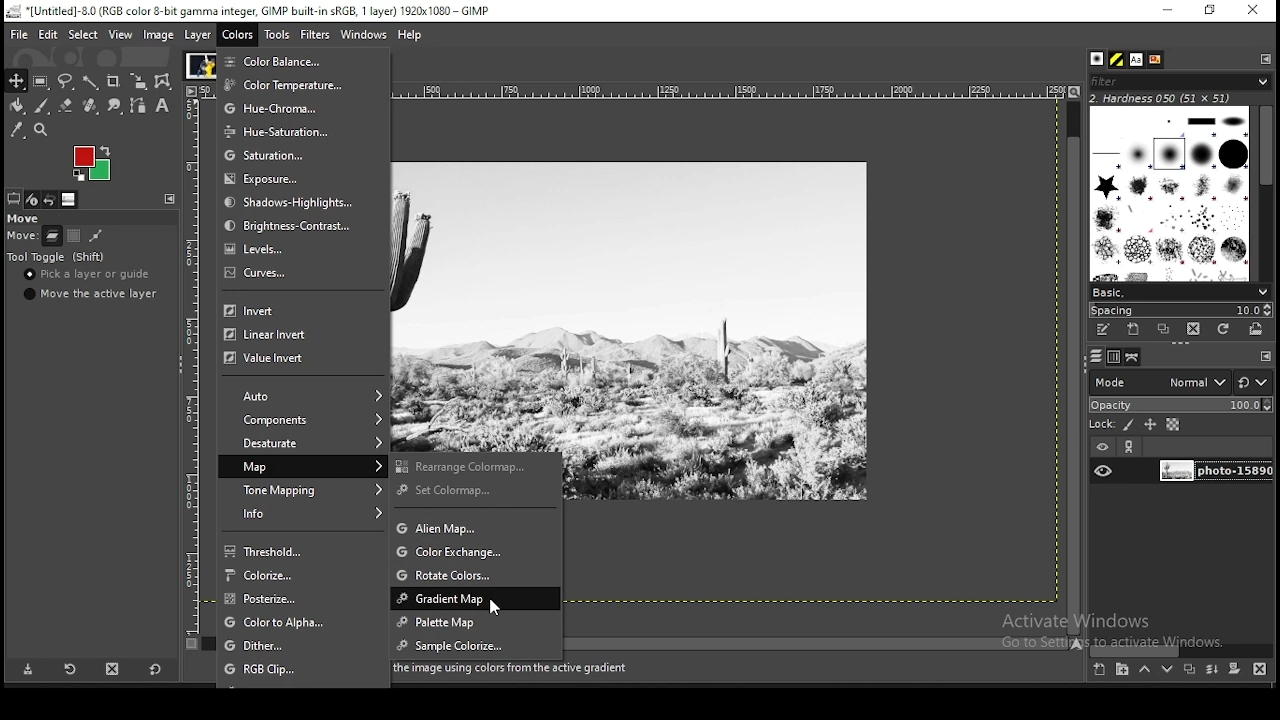 This screenshot has height=720, width=1280. I want to click on move paths, so click(95, 236).